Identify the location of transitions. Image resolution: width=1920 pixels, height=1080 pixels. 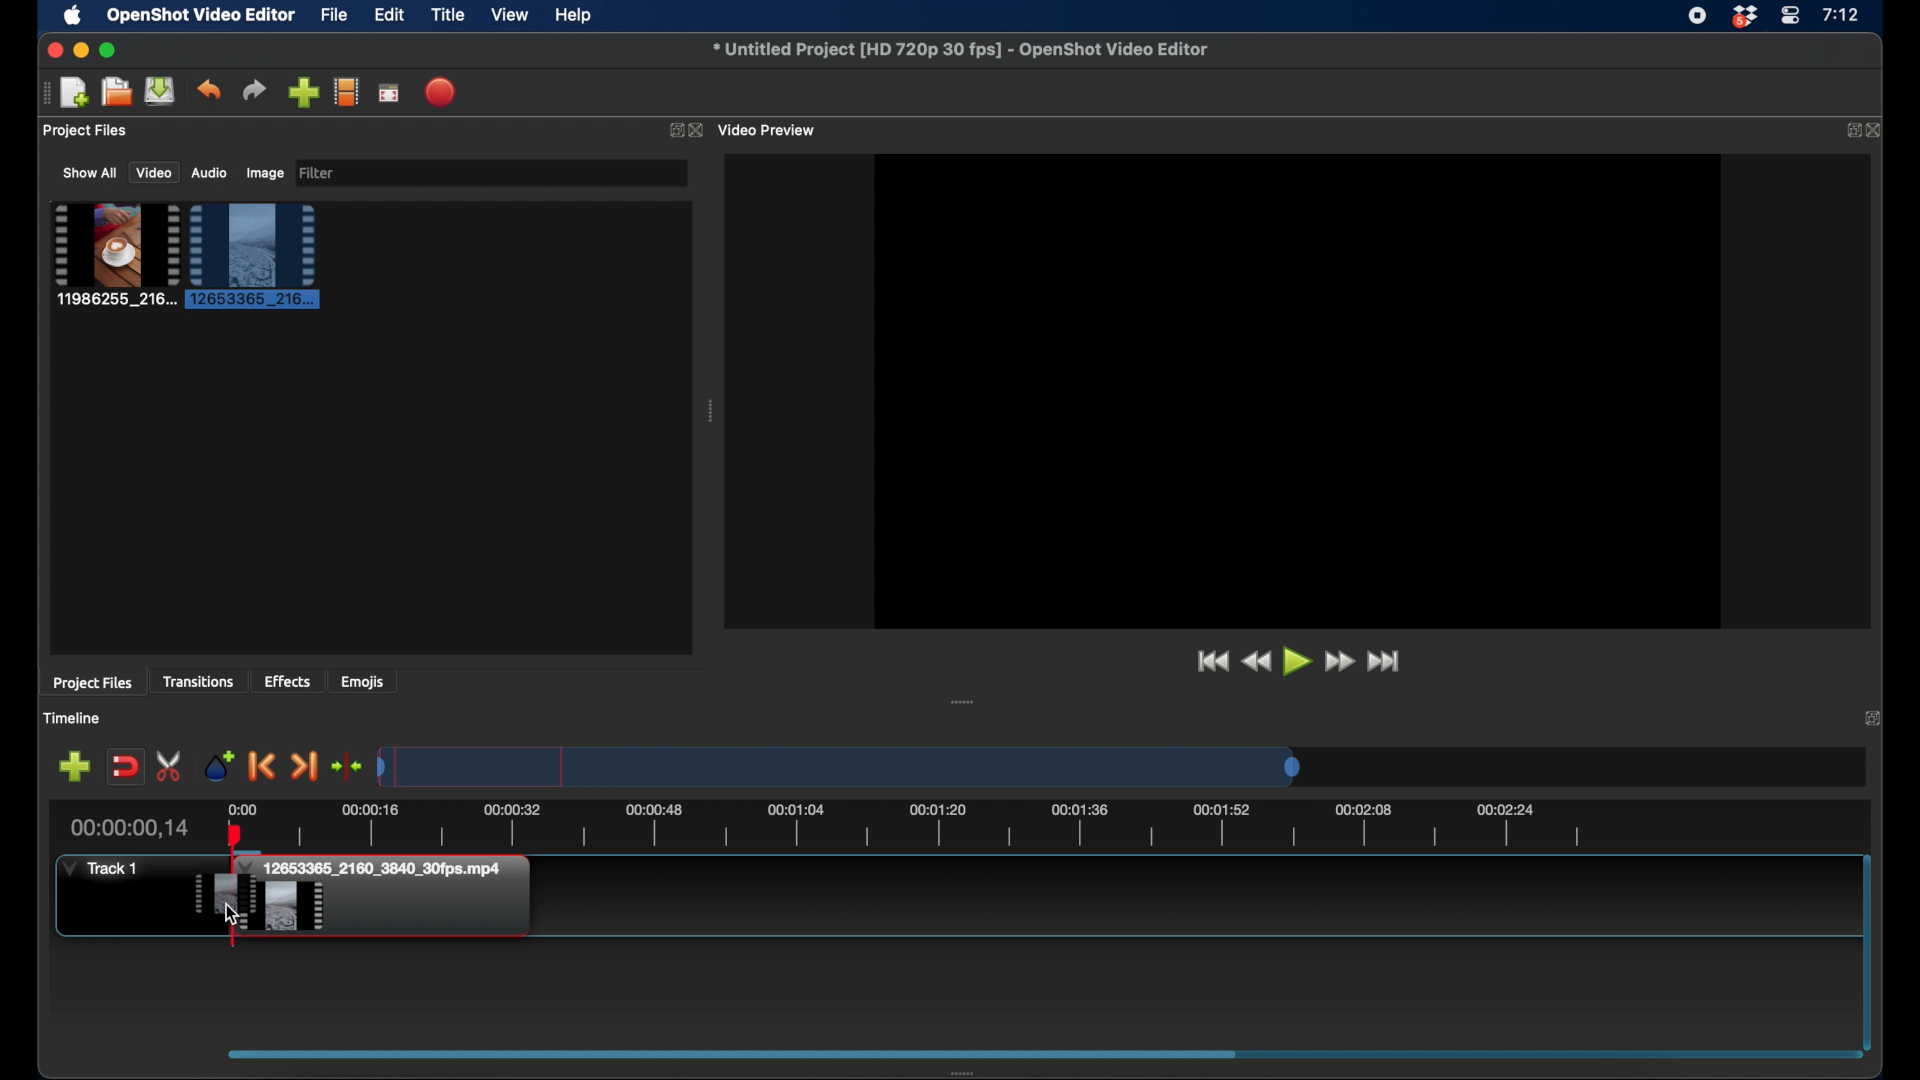
(198, 682).